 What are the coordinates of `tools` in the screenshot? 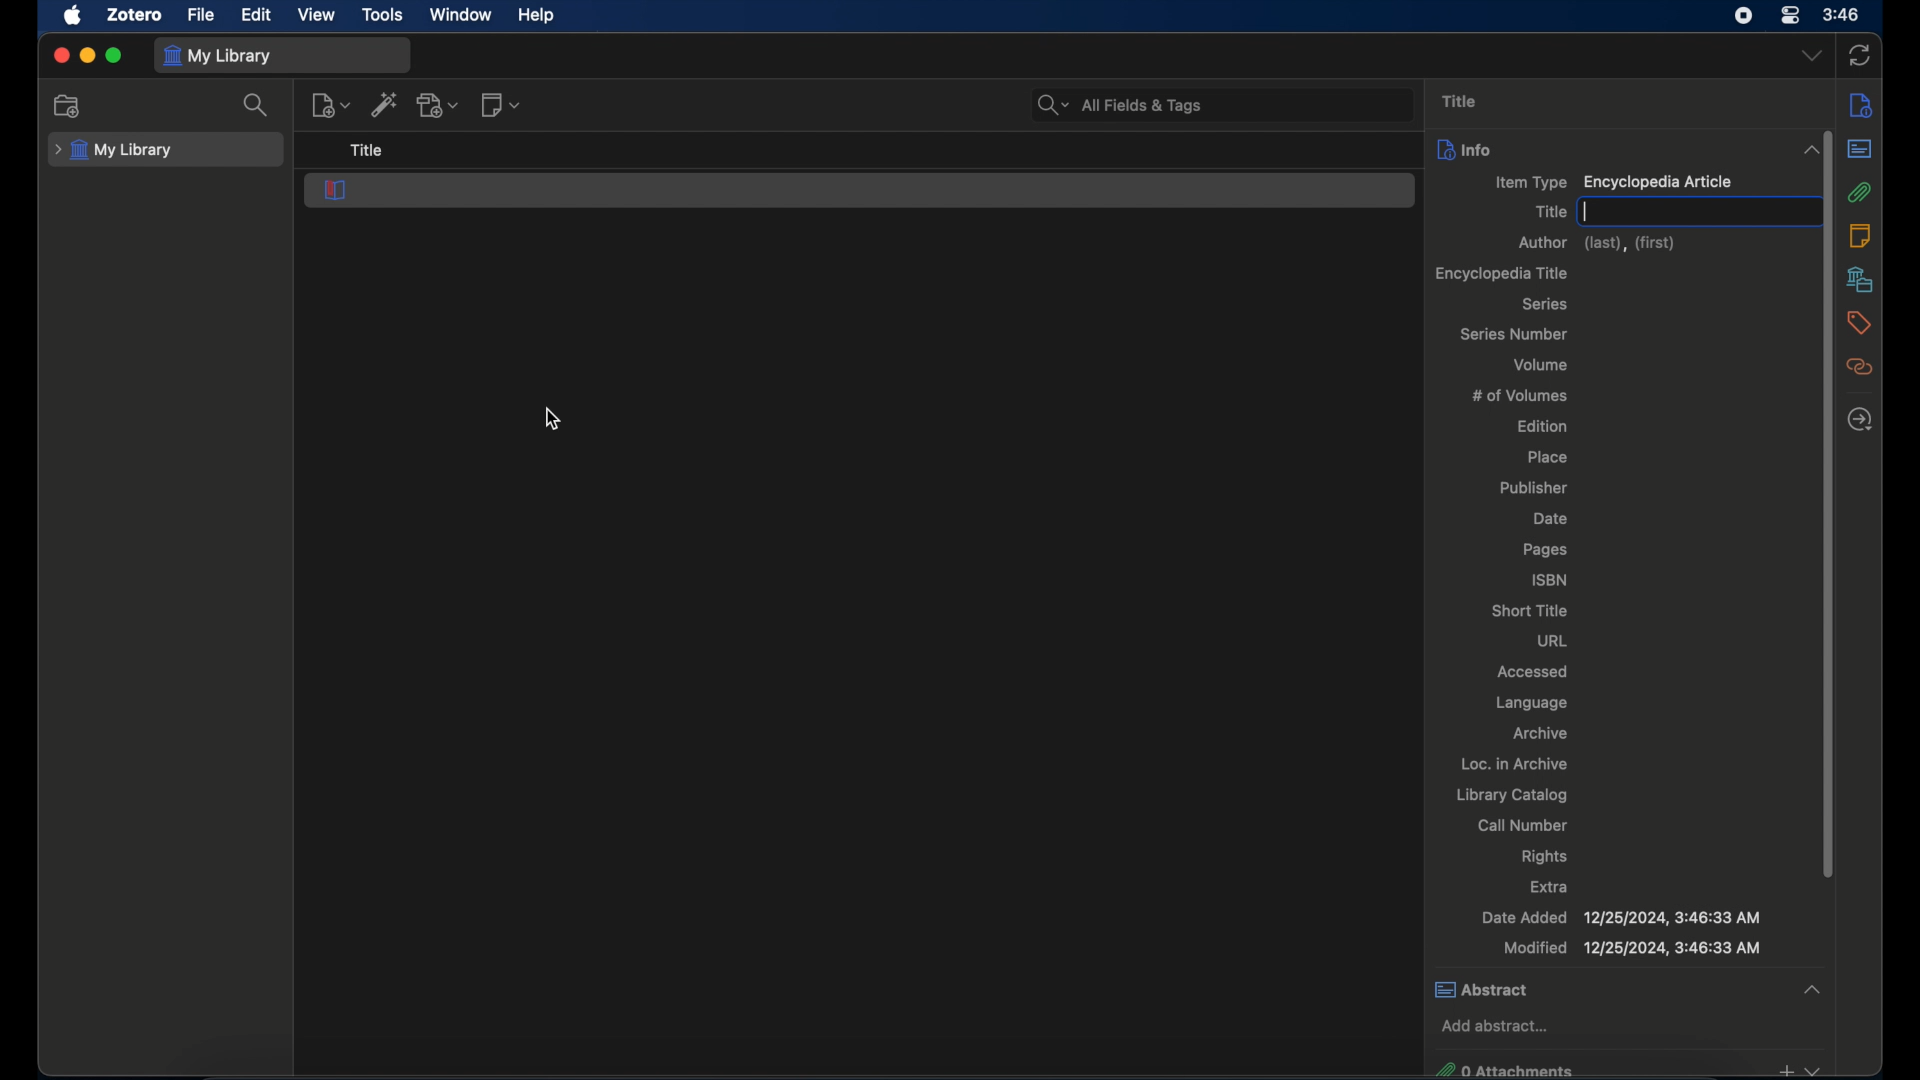 It's located at (383, 15).